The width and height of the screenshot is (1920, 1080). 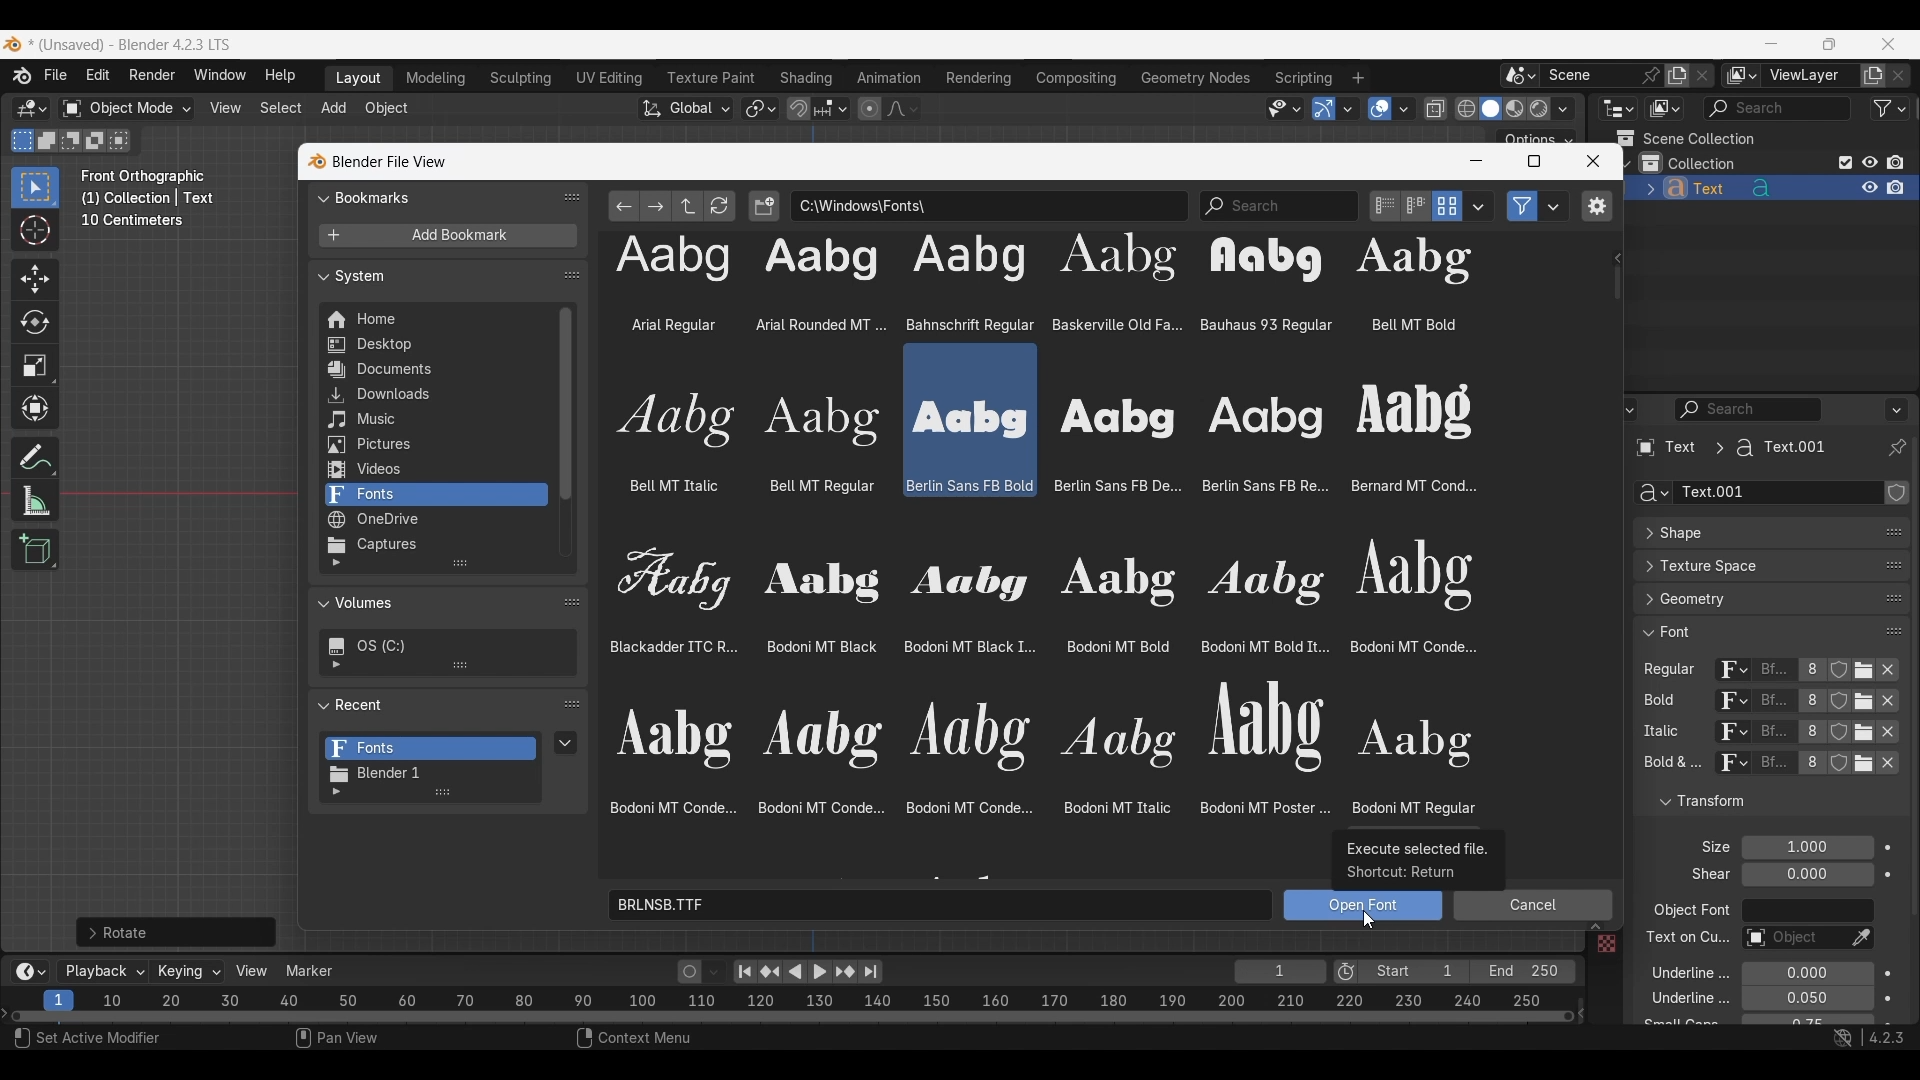 What do you see at coordinates (1346, 972) in the screenshot?
I see `Use preview range` at bounding box center [1346, 972].